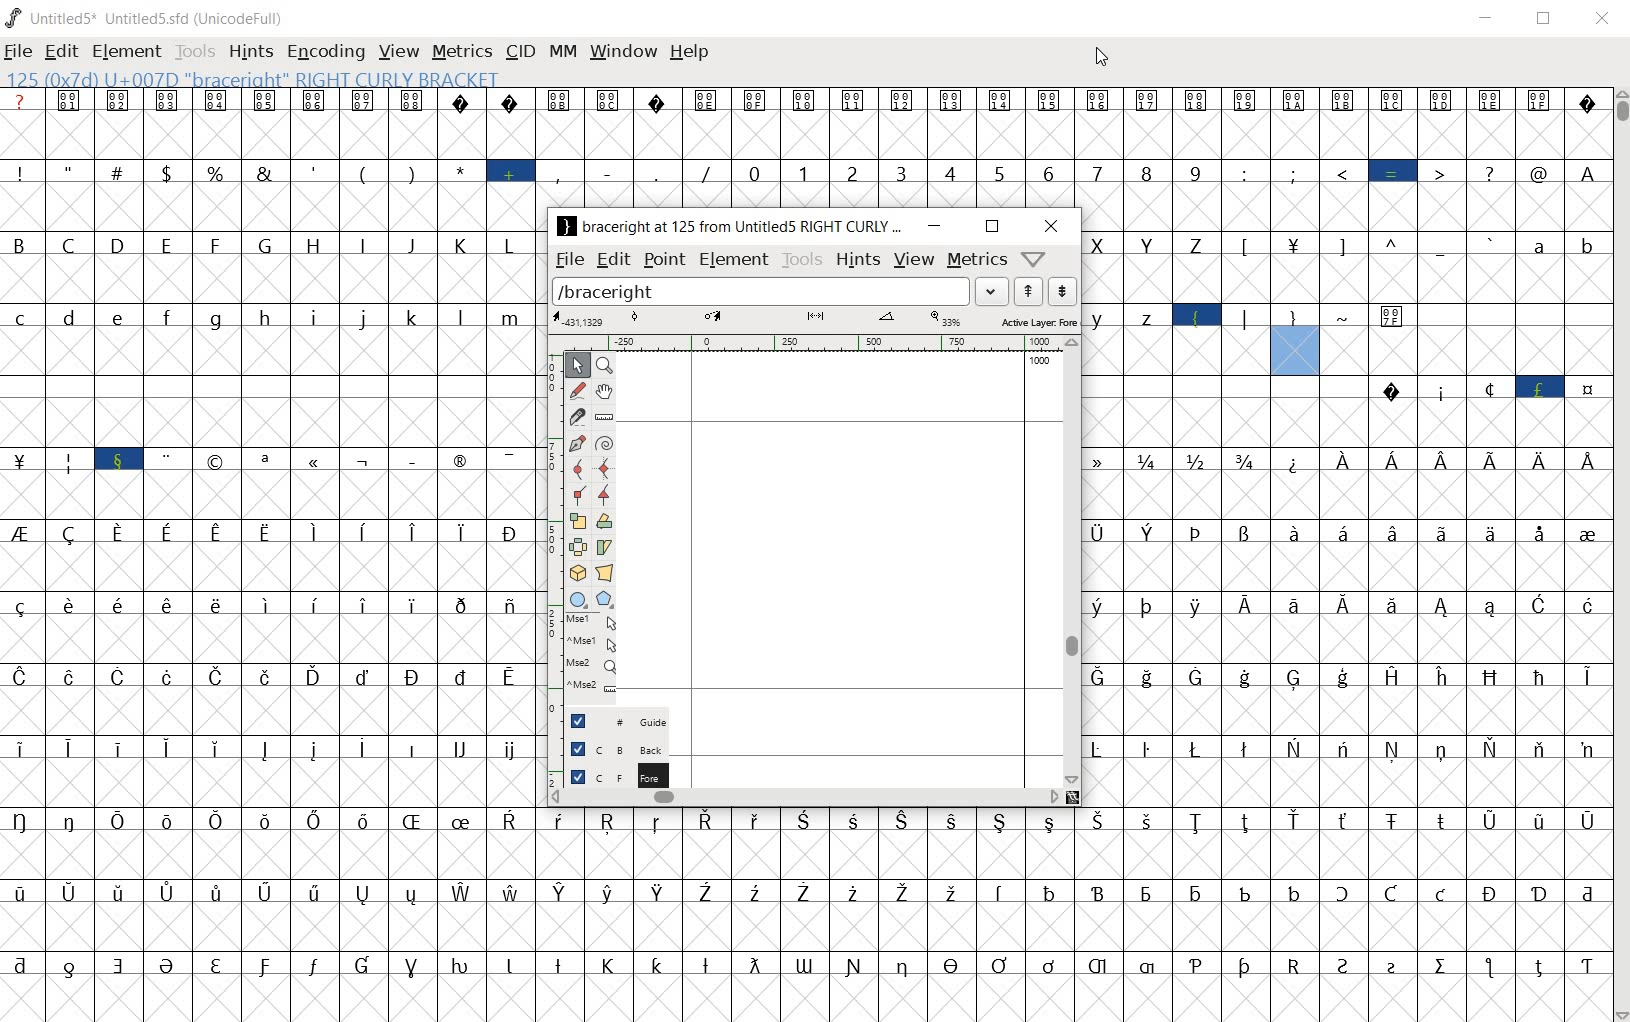 The width and height of the screenshot is (1630, 1022). What do you see at coordinates (992, 226) in the screenshot?
I see `restore down` at bounding box center [992, 226].